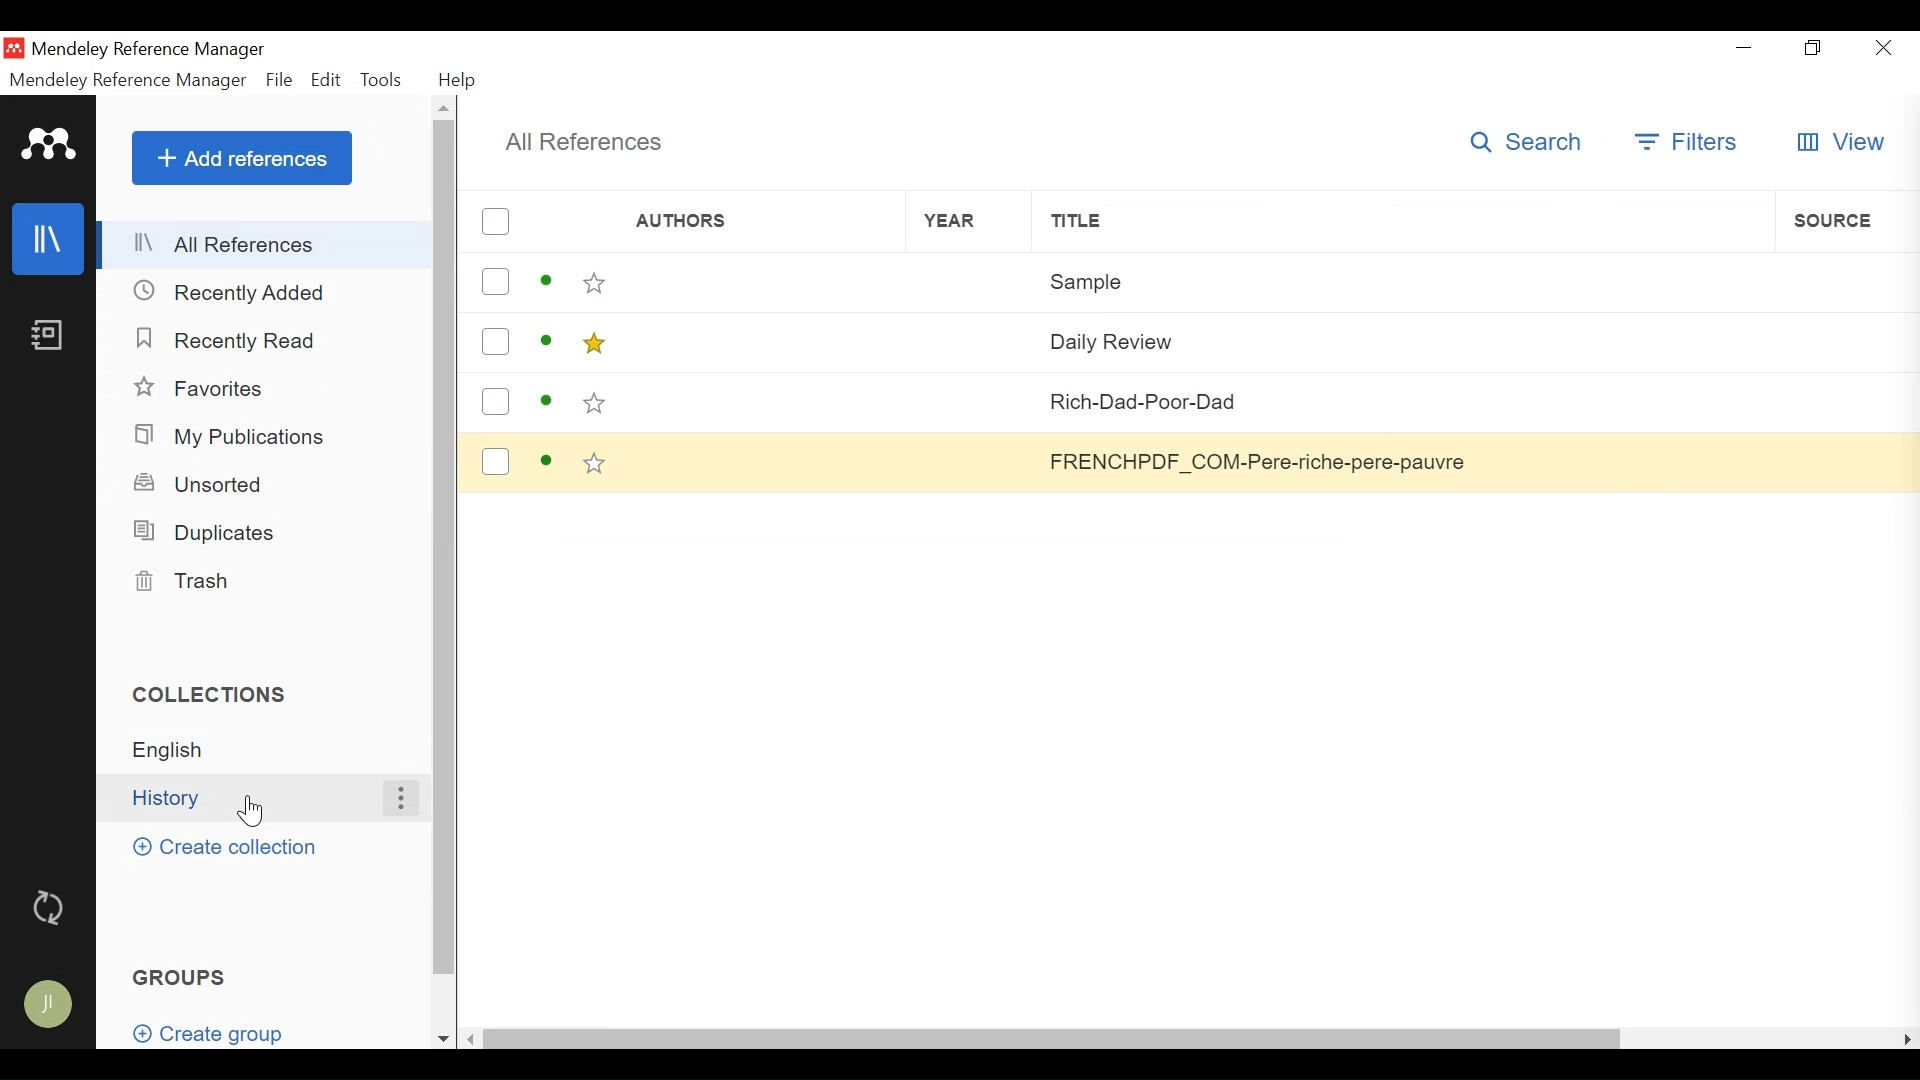 The width and height of the screenshot is (1920, 1080). I want to click on library, so click(49, 240).